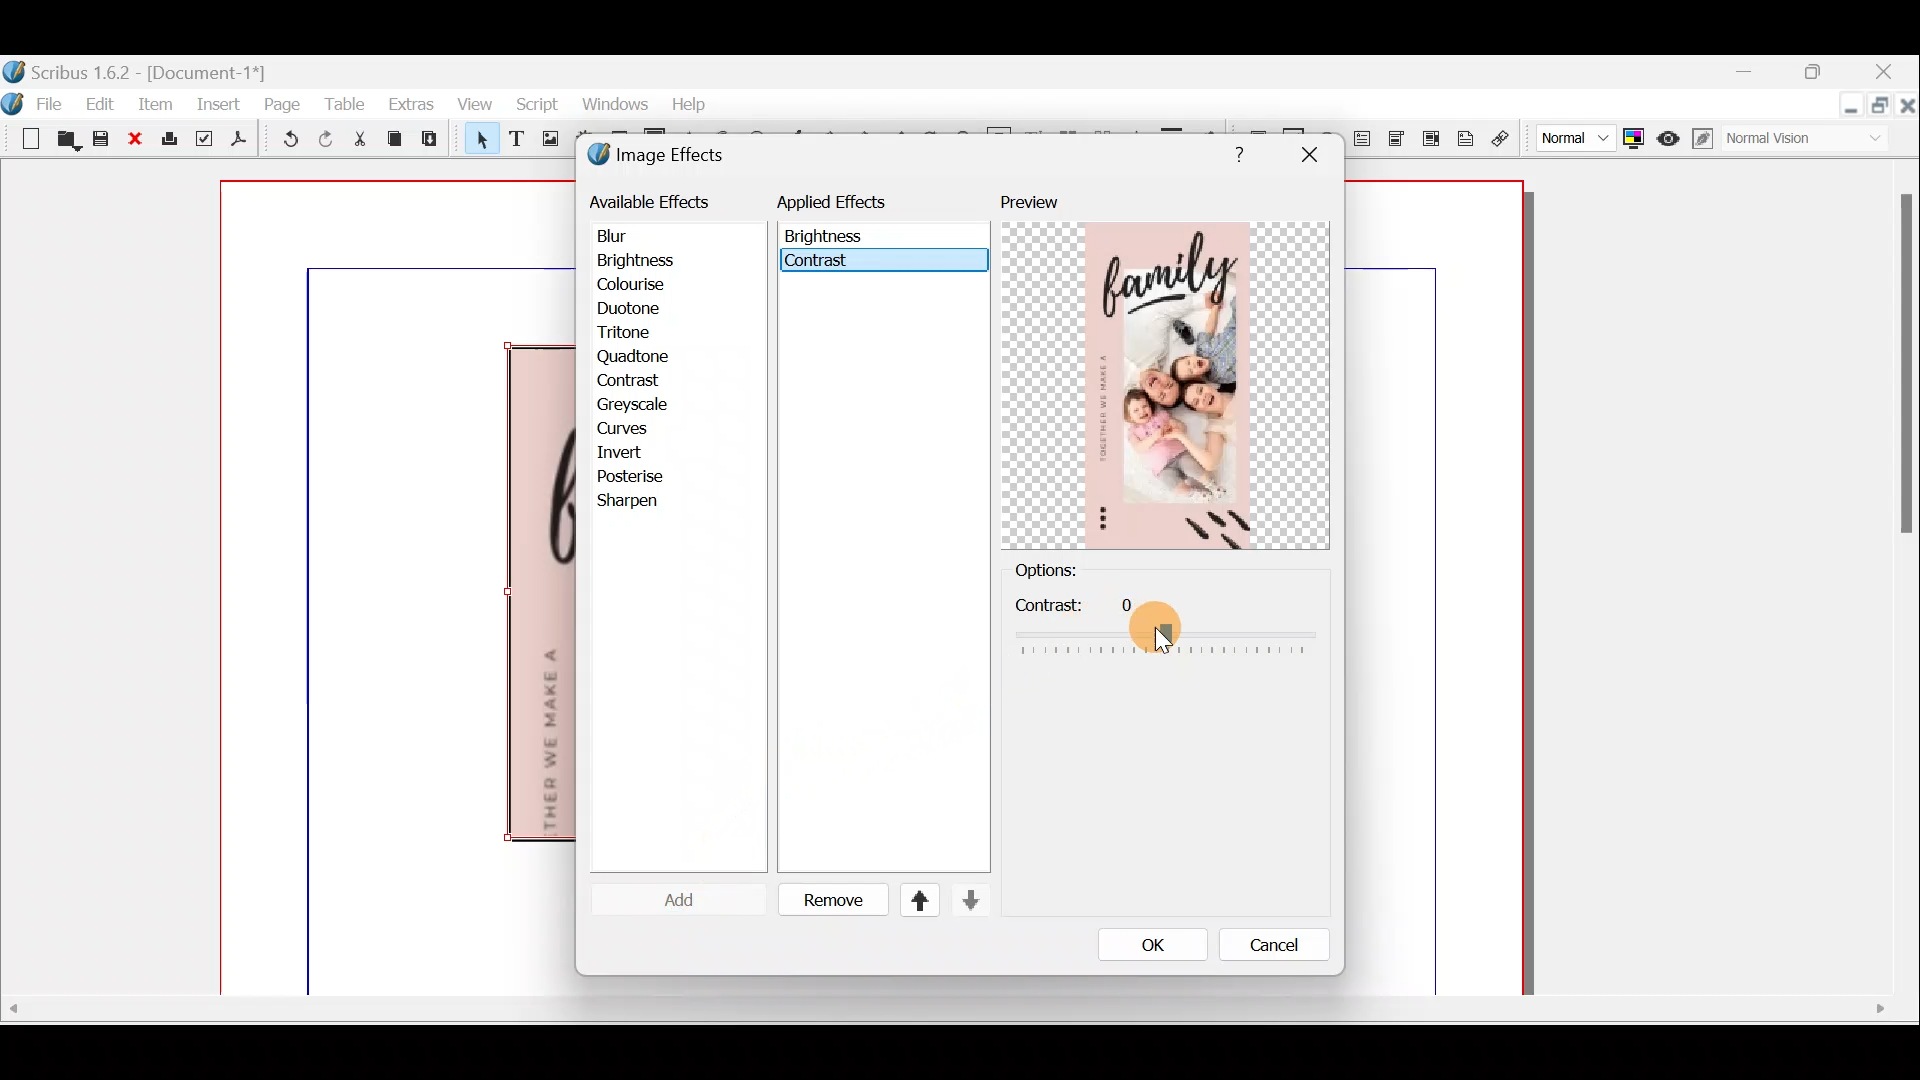  What do you see at coordinates (641, 286) in the screenshot?
I see `Colourise` at bounding box center [641, 286].